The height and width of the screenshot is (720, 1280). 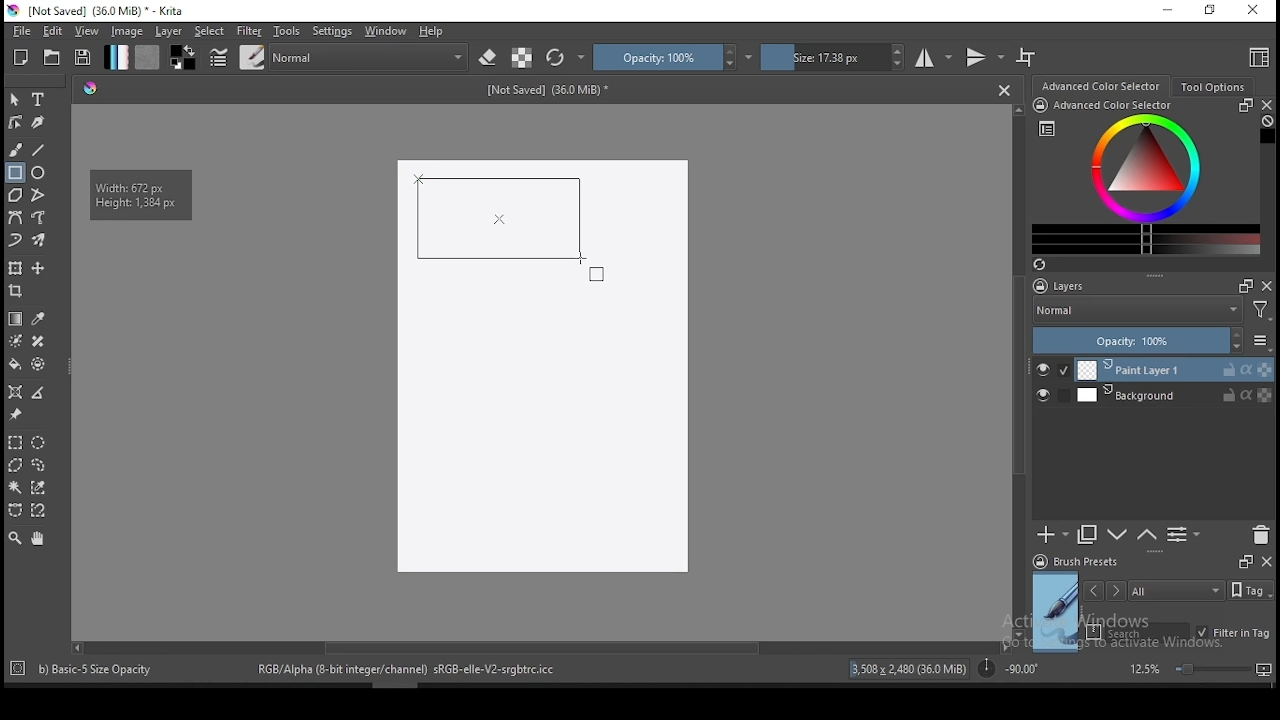 I want to click on horizontal mirror tool, so click(x=934, y=57).